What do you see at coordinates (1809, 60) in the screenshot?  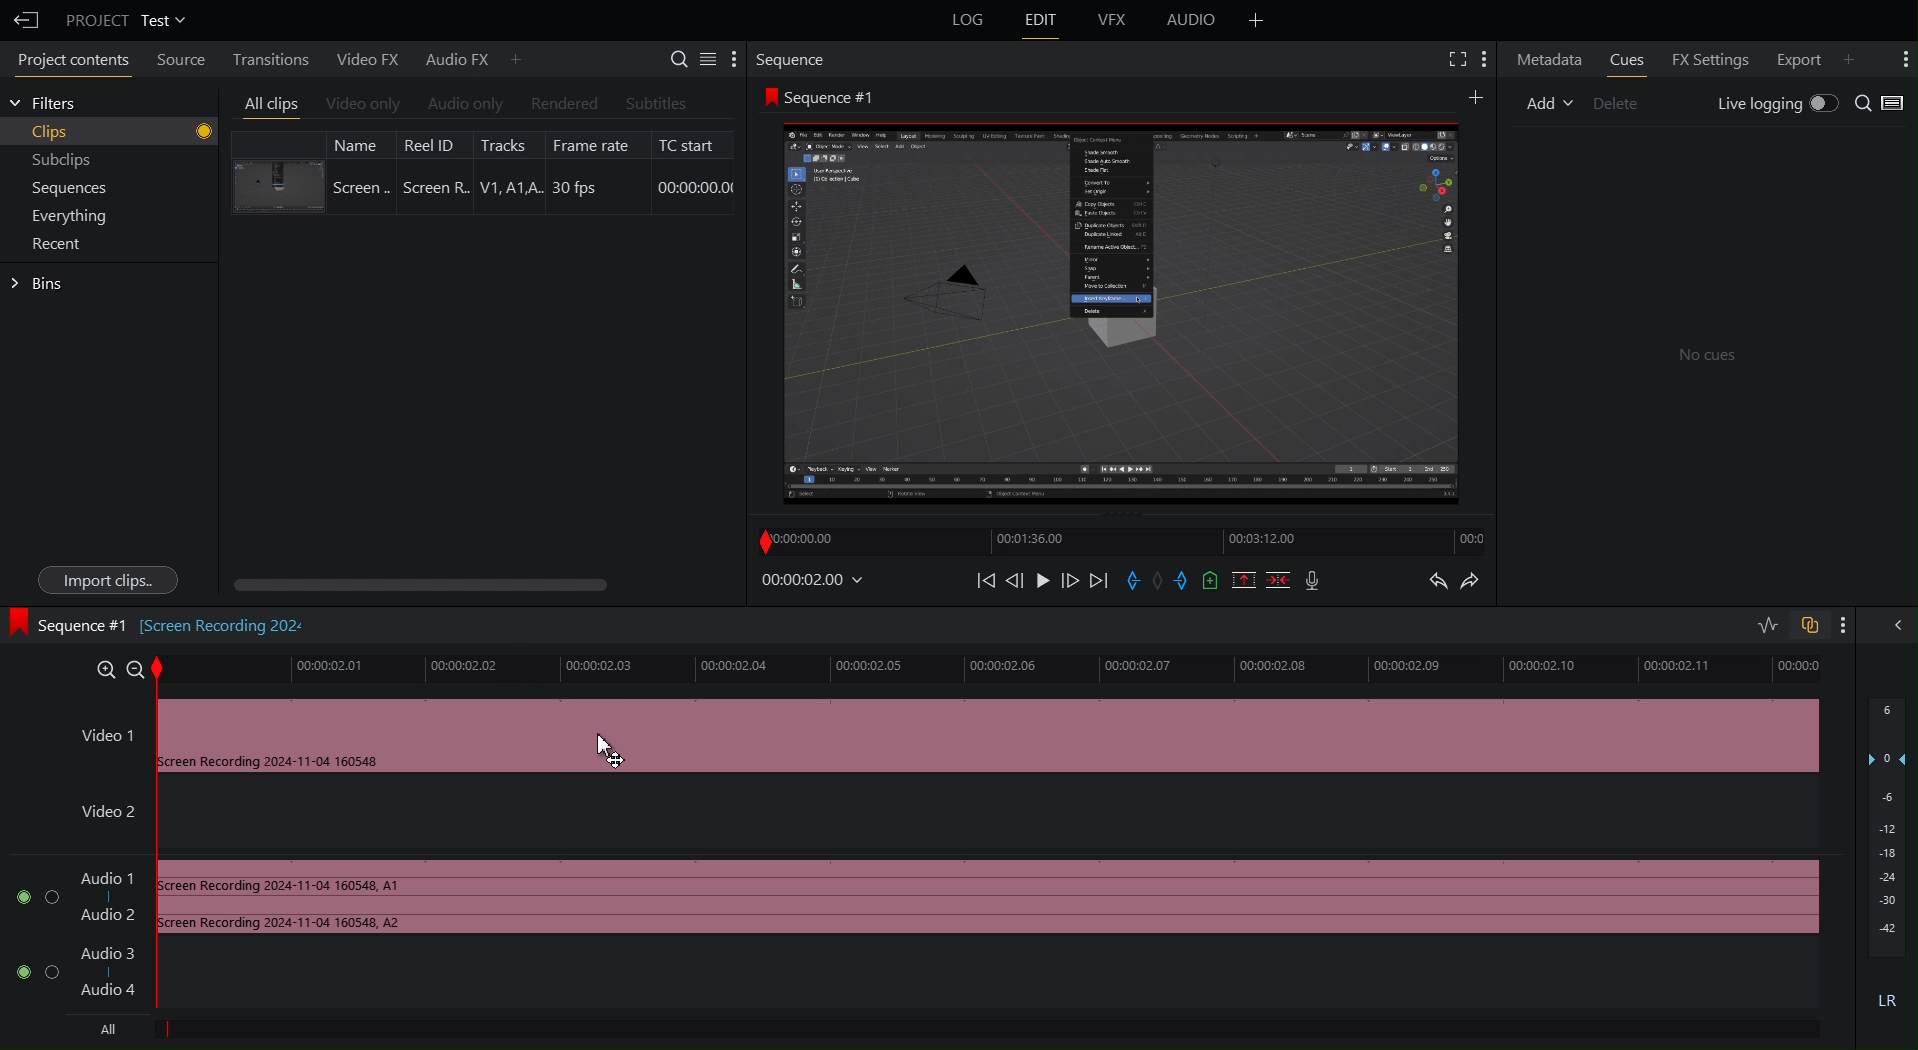 I see `Export` at bounding box center [1809, 60].